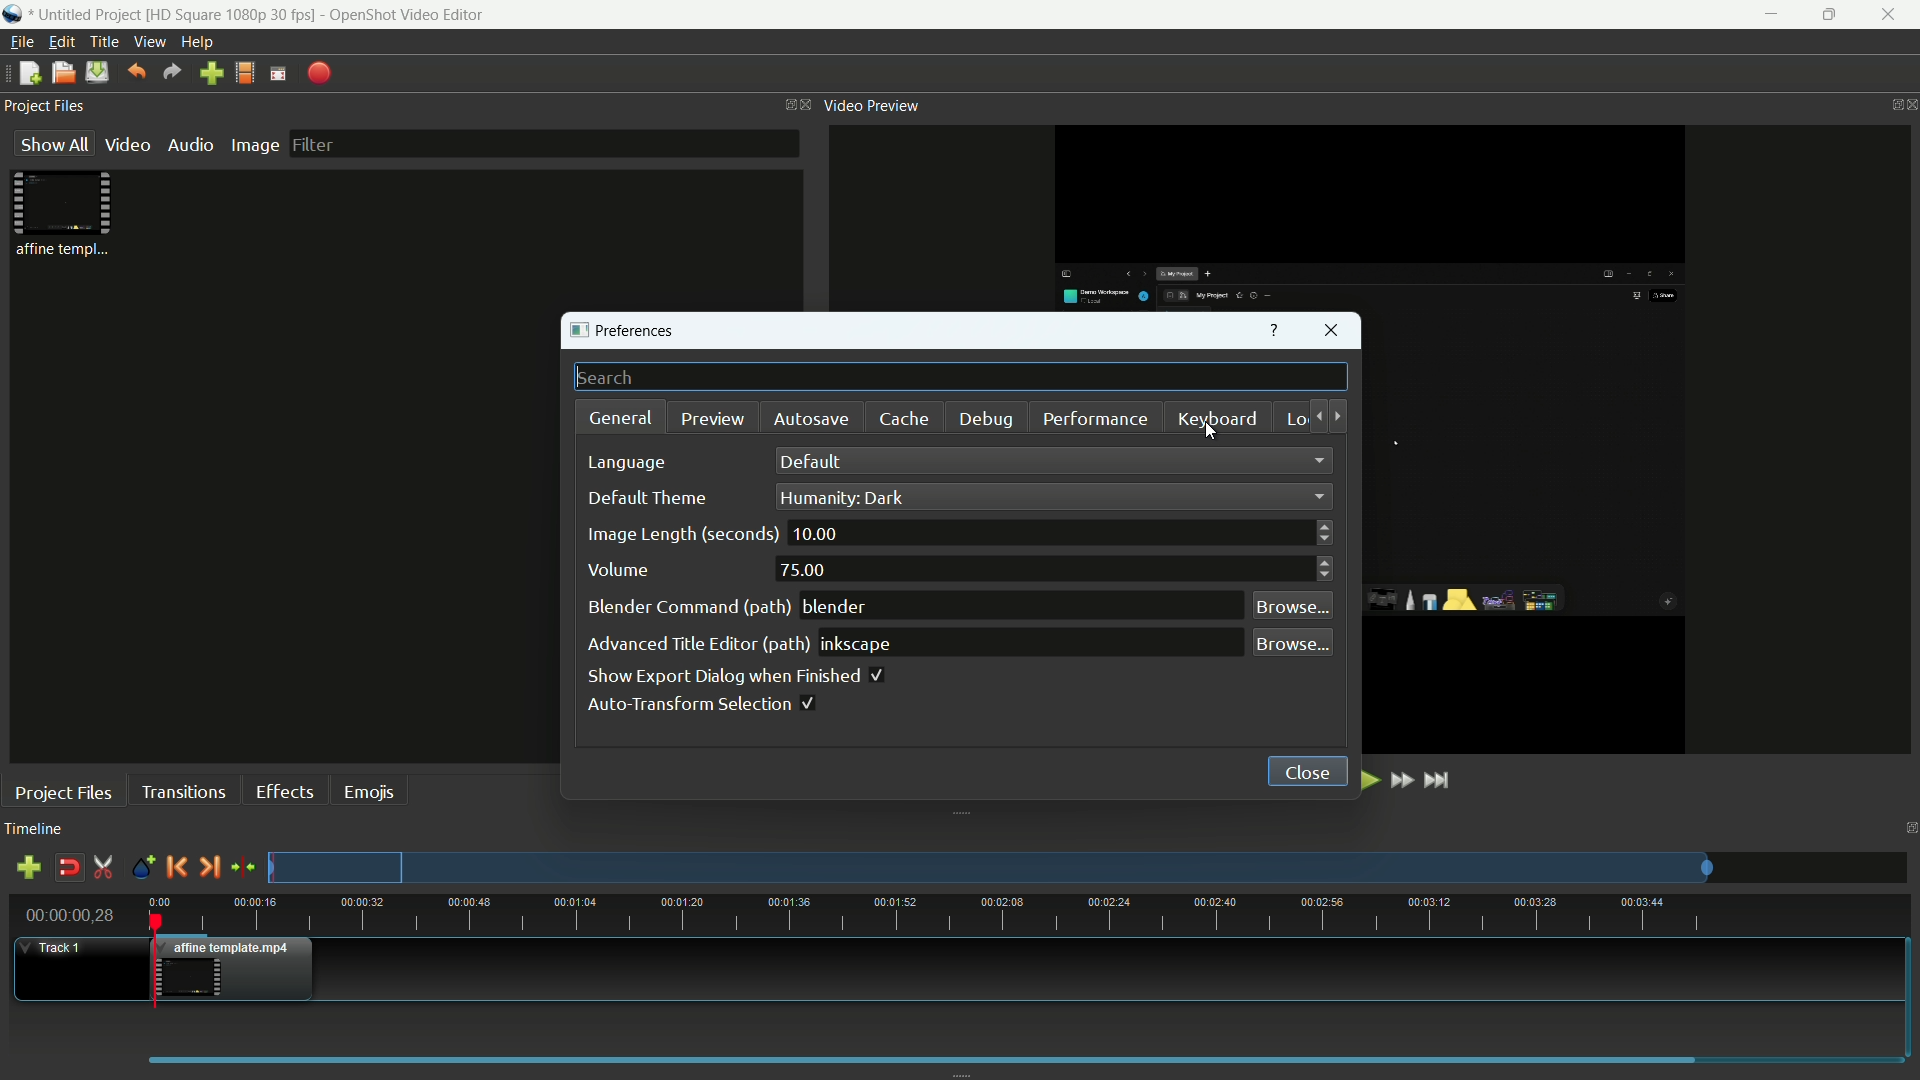 The height and width of the screenshot is (1080, 1920). Describe the element at coordinates (811, 462) in the screenshot. I see `default` at that location.